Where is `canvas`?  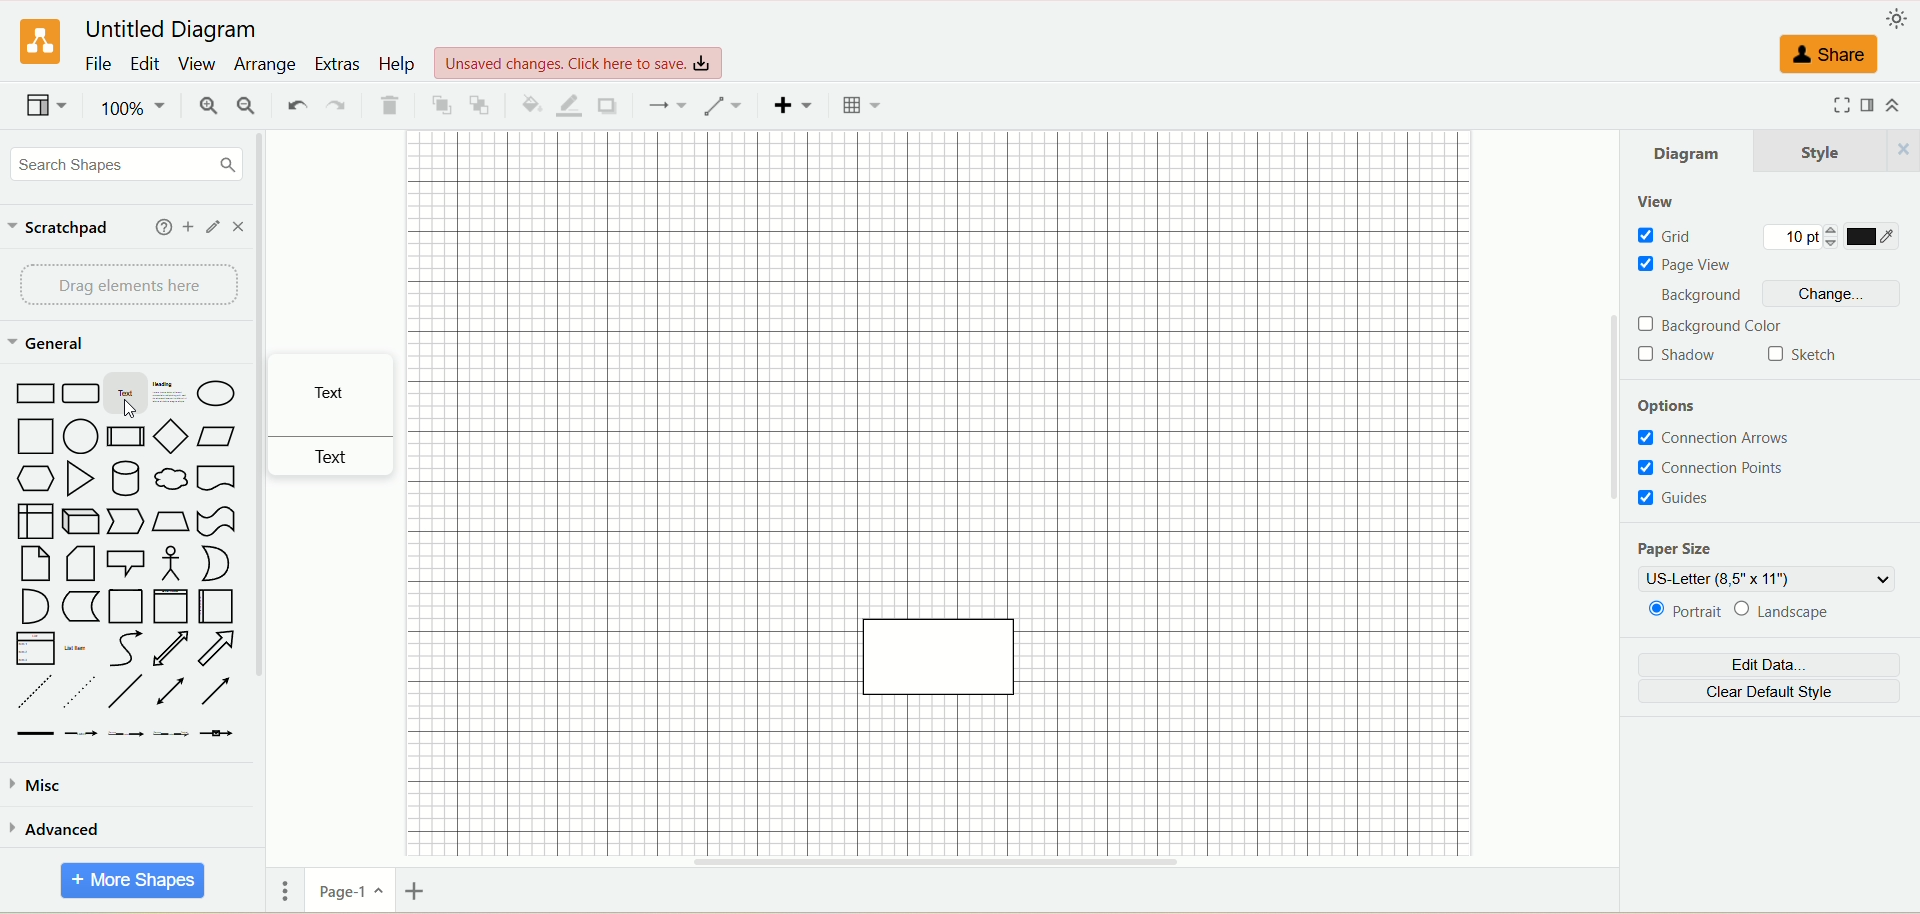 canvas is located at coordinates (988, 375).